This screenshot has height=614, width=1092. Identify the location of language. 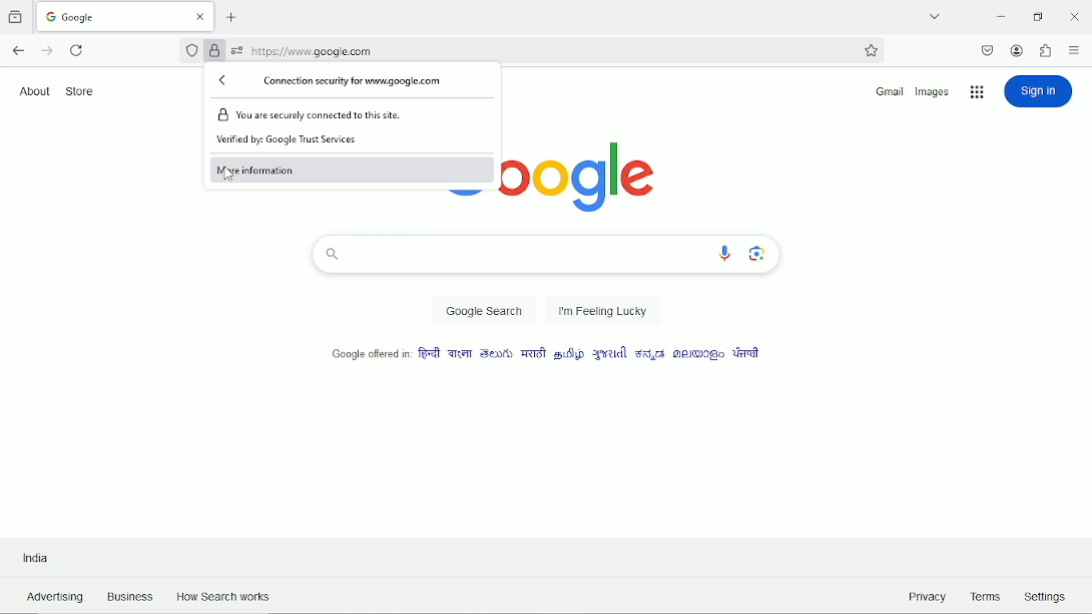
(743, 355).